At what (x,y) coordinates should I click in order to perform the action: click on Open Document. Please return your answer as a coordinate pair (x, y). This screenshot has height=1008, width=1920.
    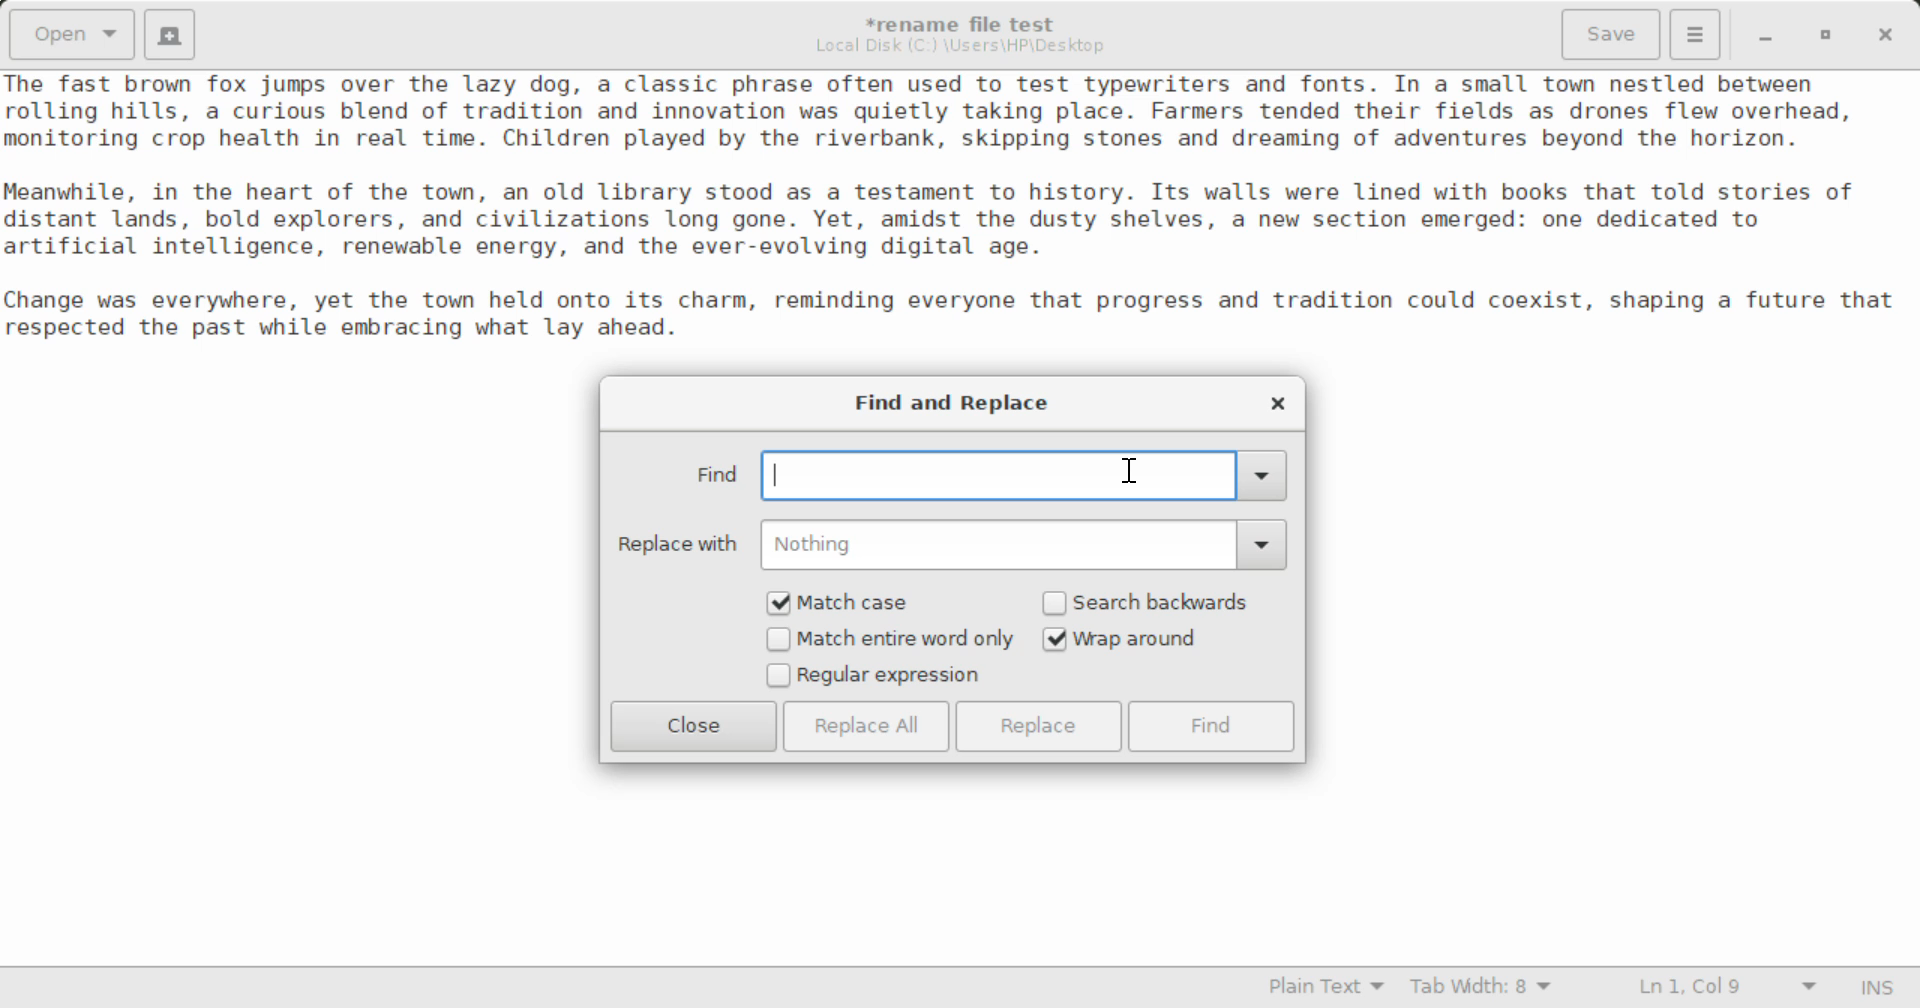
    Looking at the image, I should click on (68, 34).